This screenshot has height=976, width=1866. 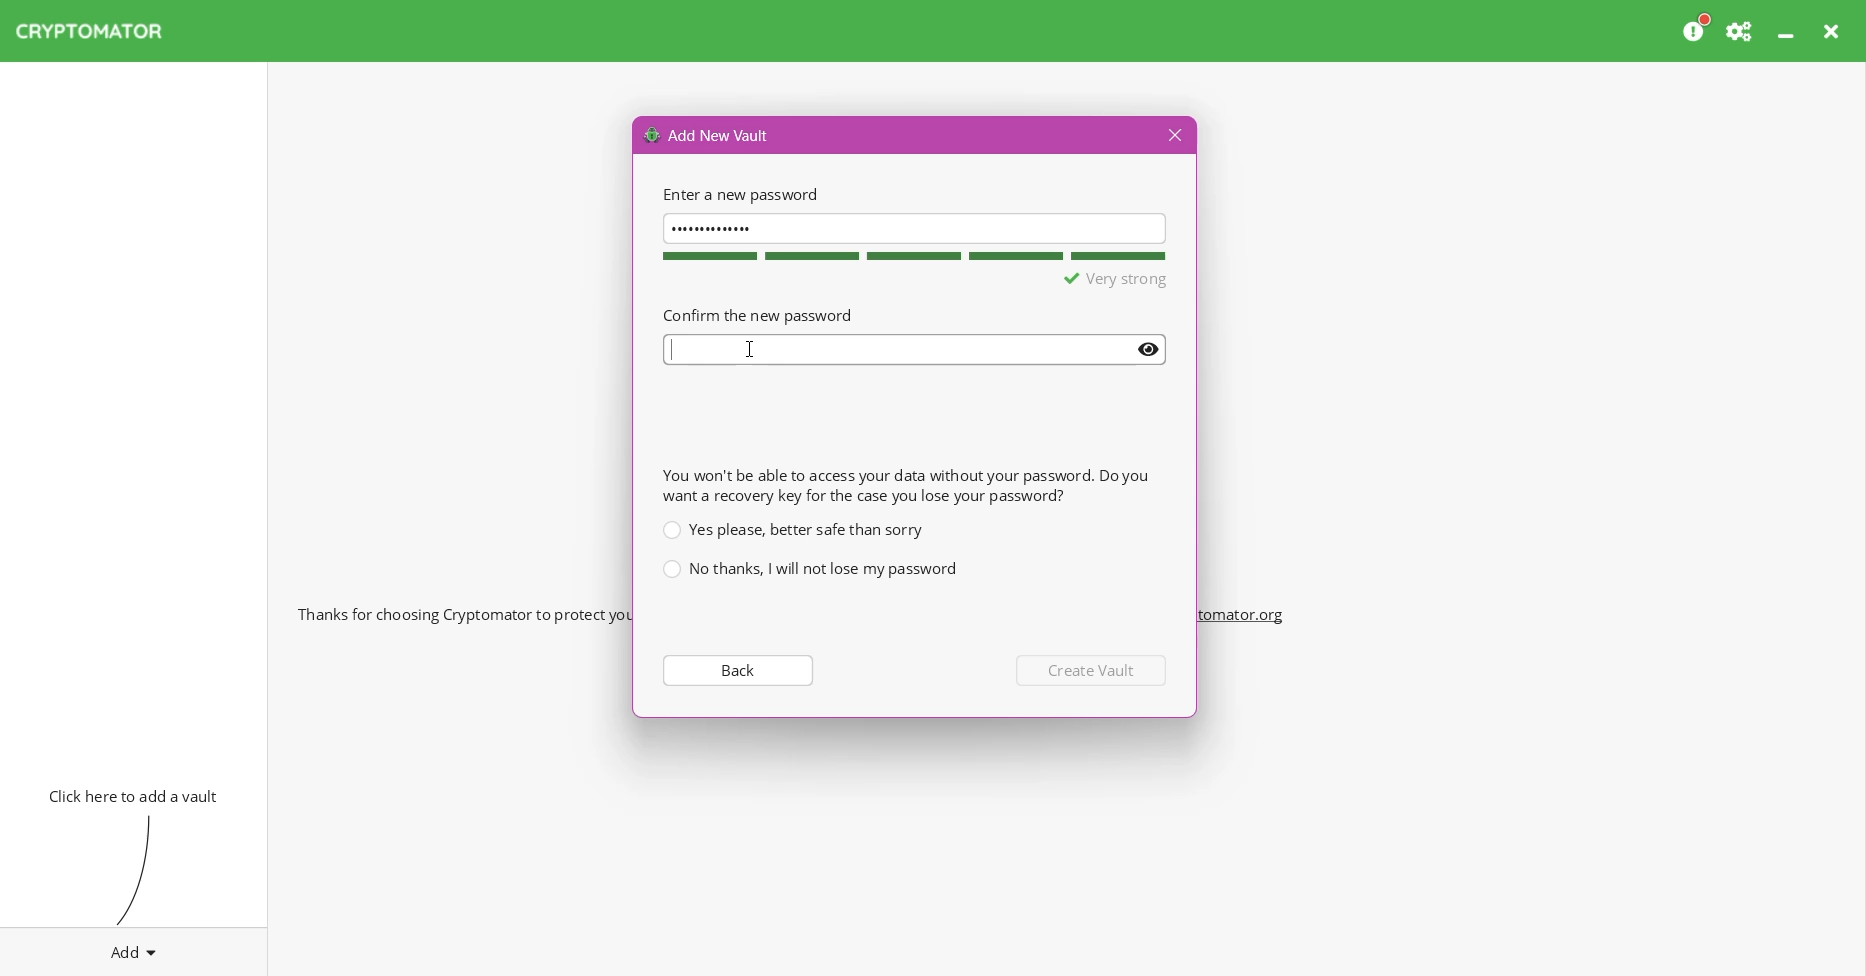 I want to click on Please consider donating, so click(x=1697, y=29).